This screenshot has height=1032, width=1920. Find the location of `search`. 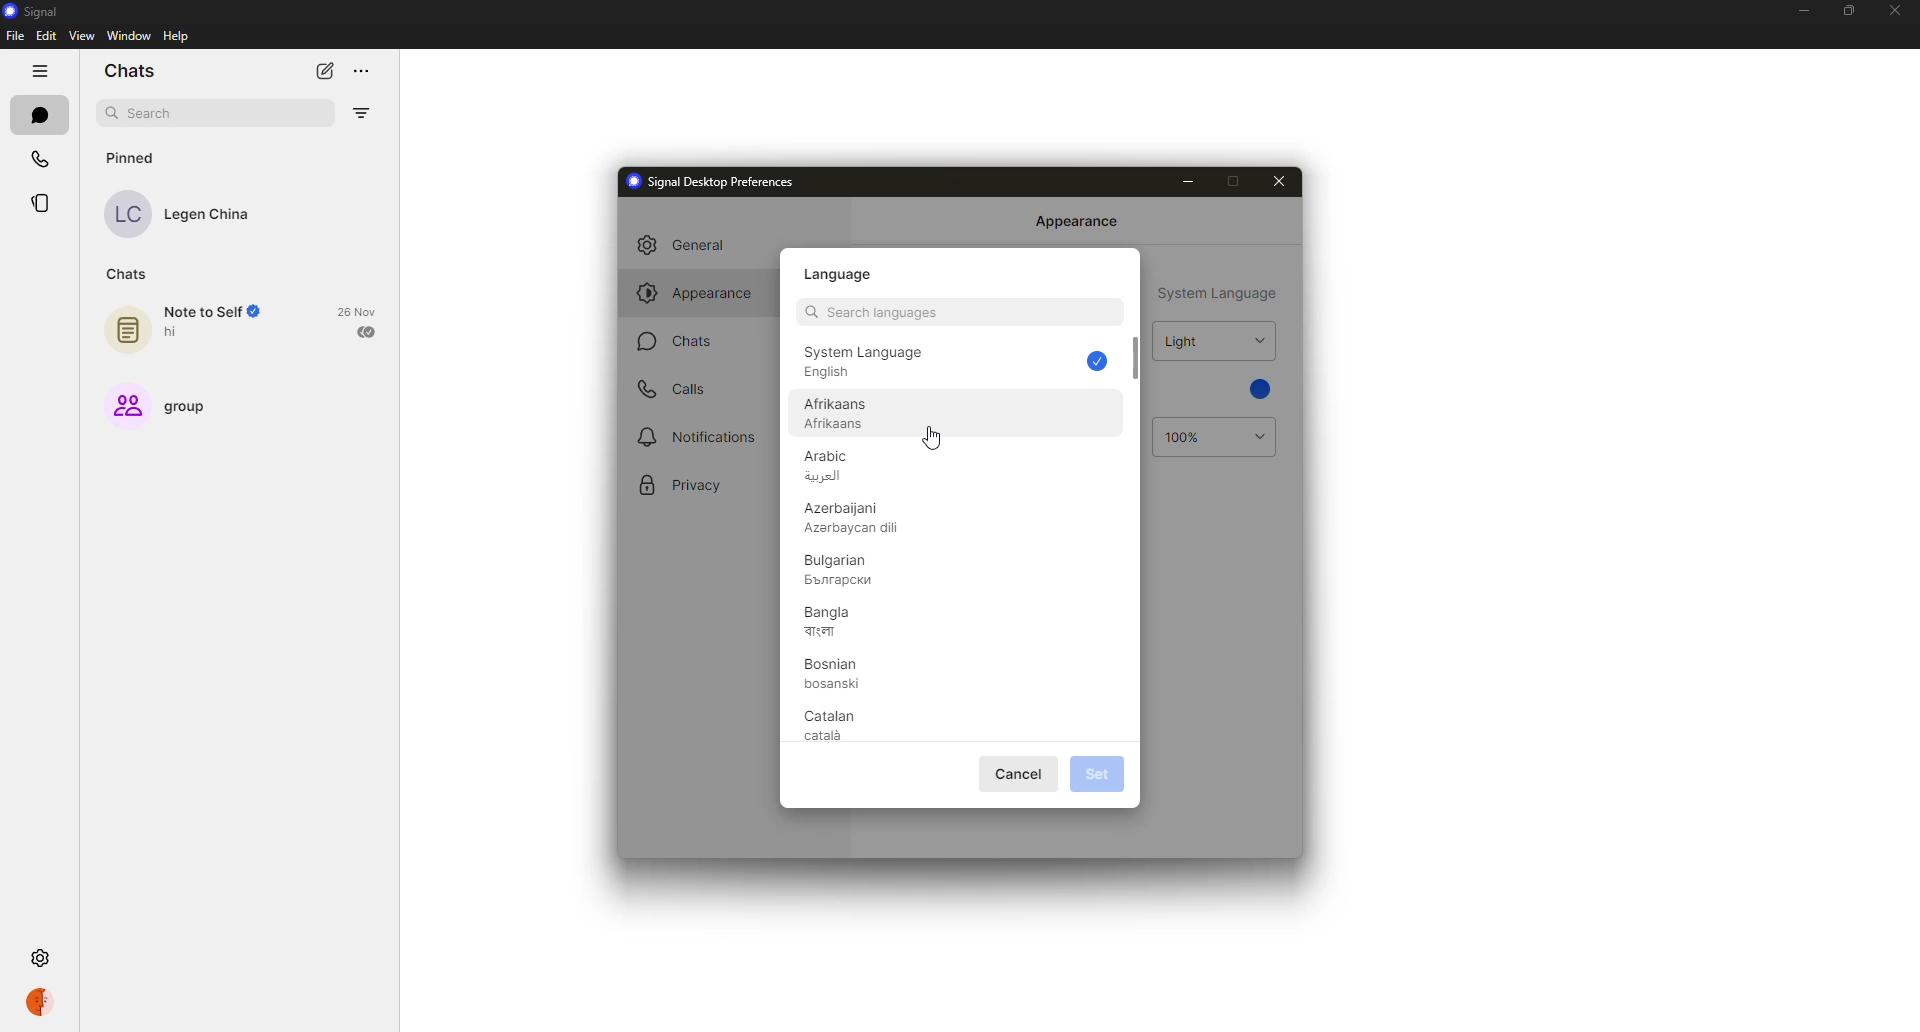

search is located at coordinates (148, 114).